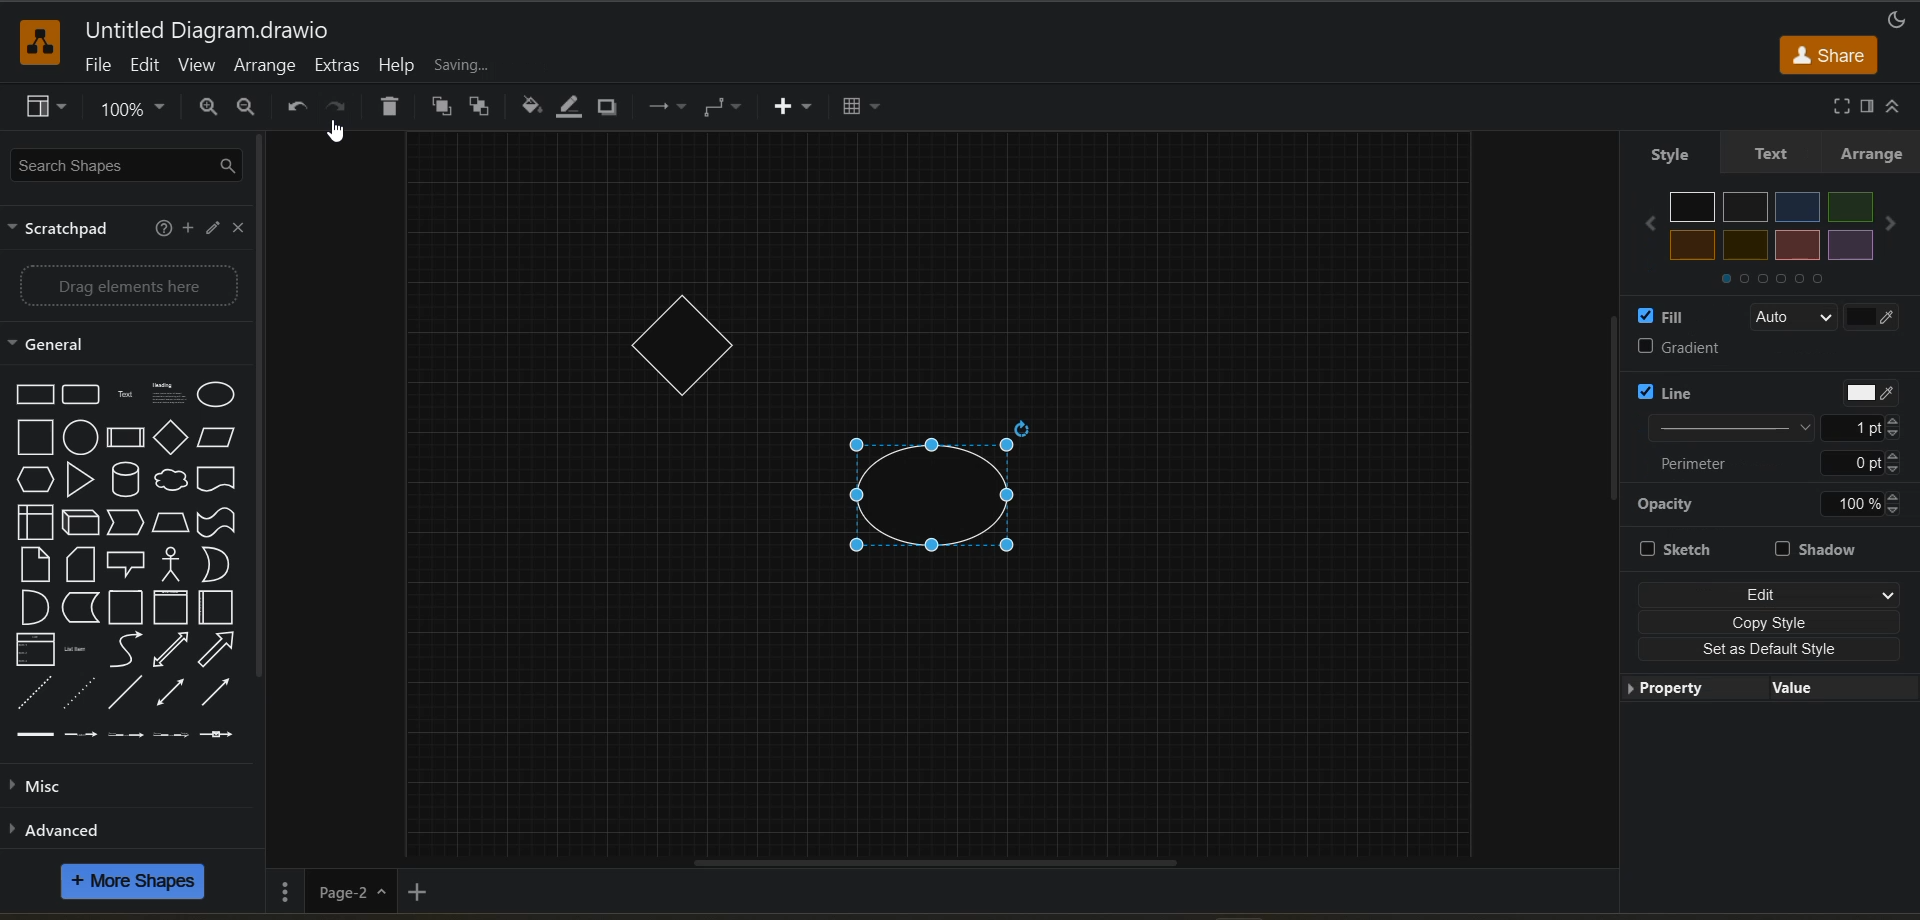 The width and height of the screenshot is (1920, 920). What do you see at coordinates (1866, 111) in the screenshot?
I see `format` at bounding box center [1866, 111].